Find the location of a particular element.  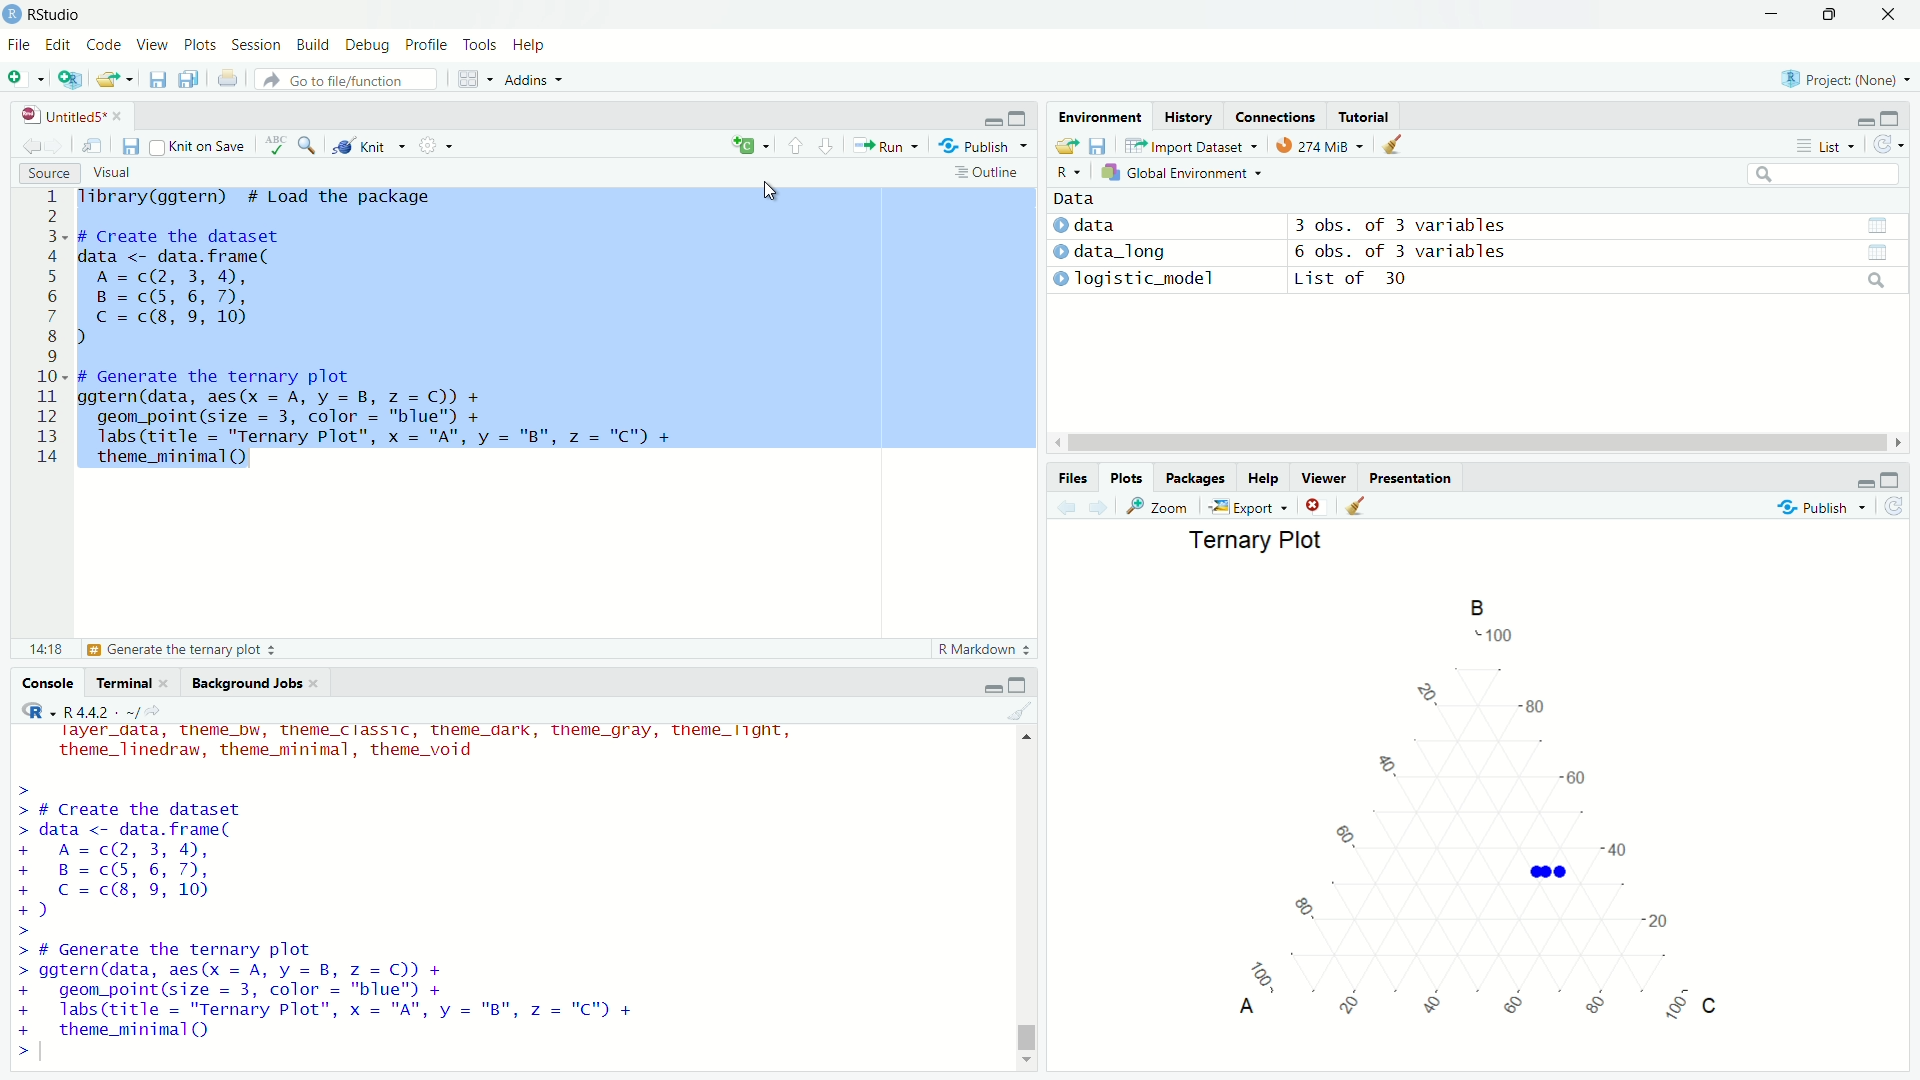

Tools is located at coordinates (479, 44).